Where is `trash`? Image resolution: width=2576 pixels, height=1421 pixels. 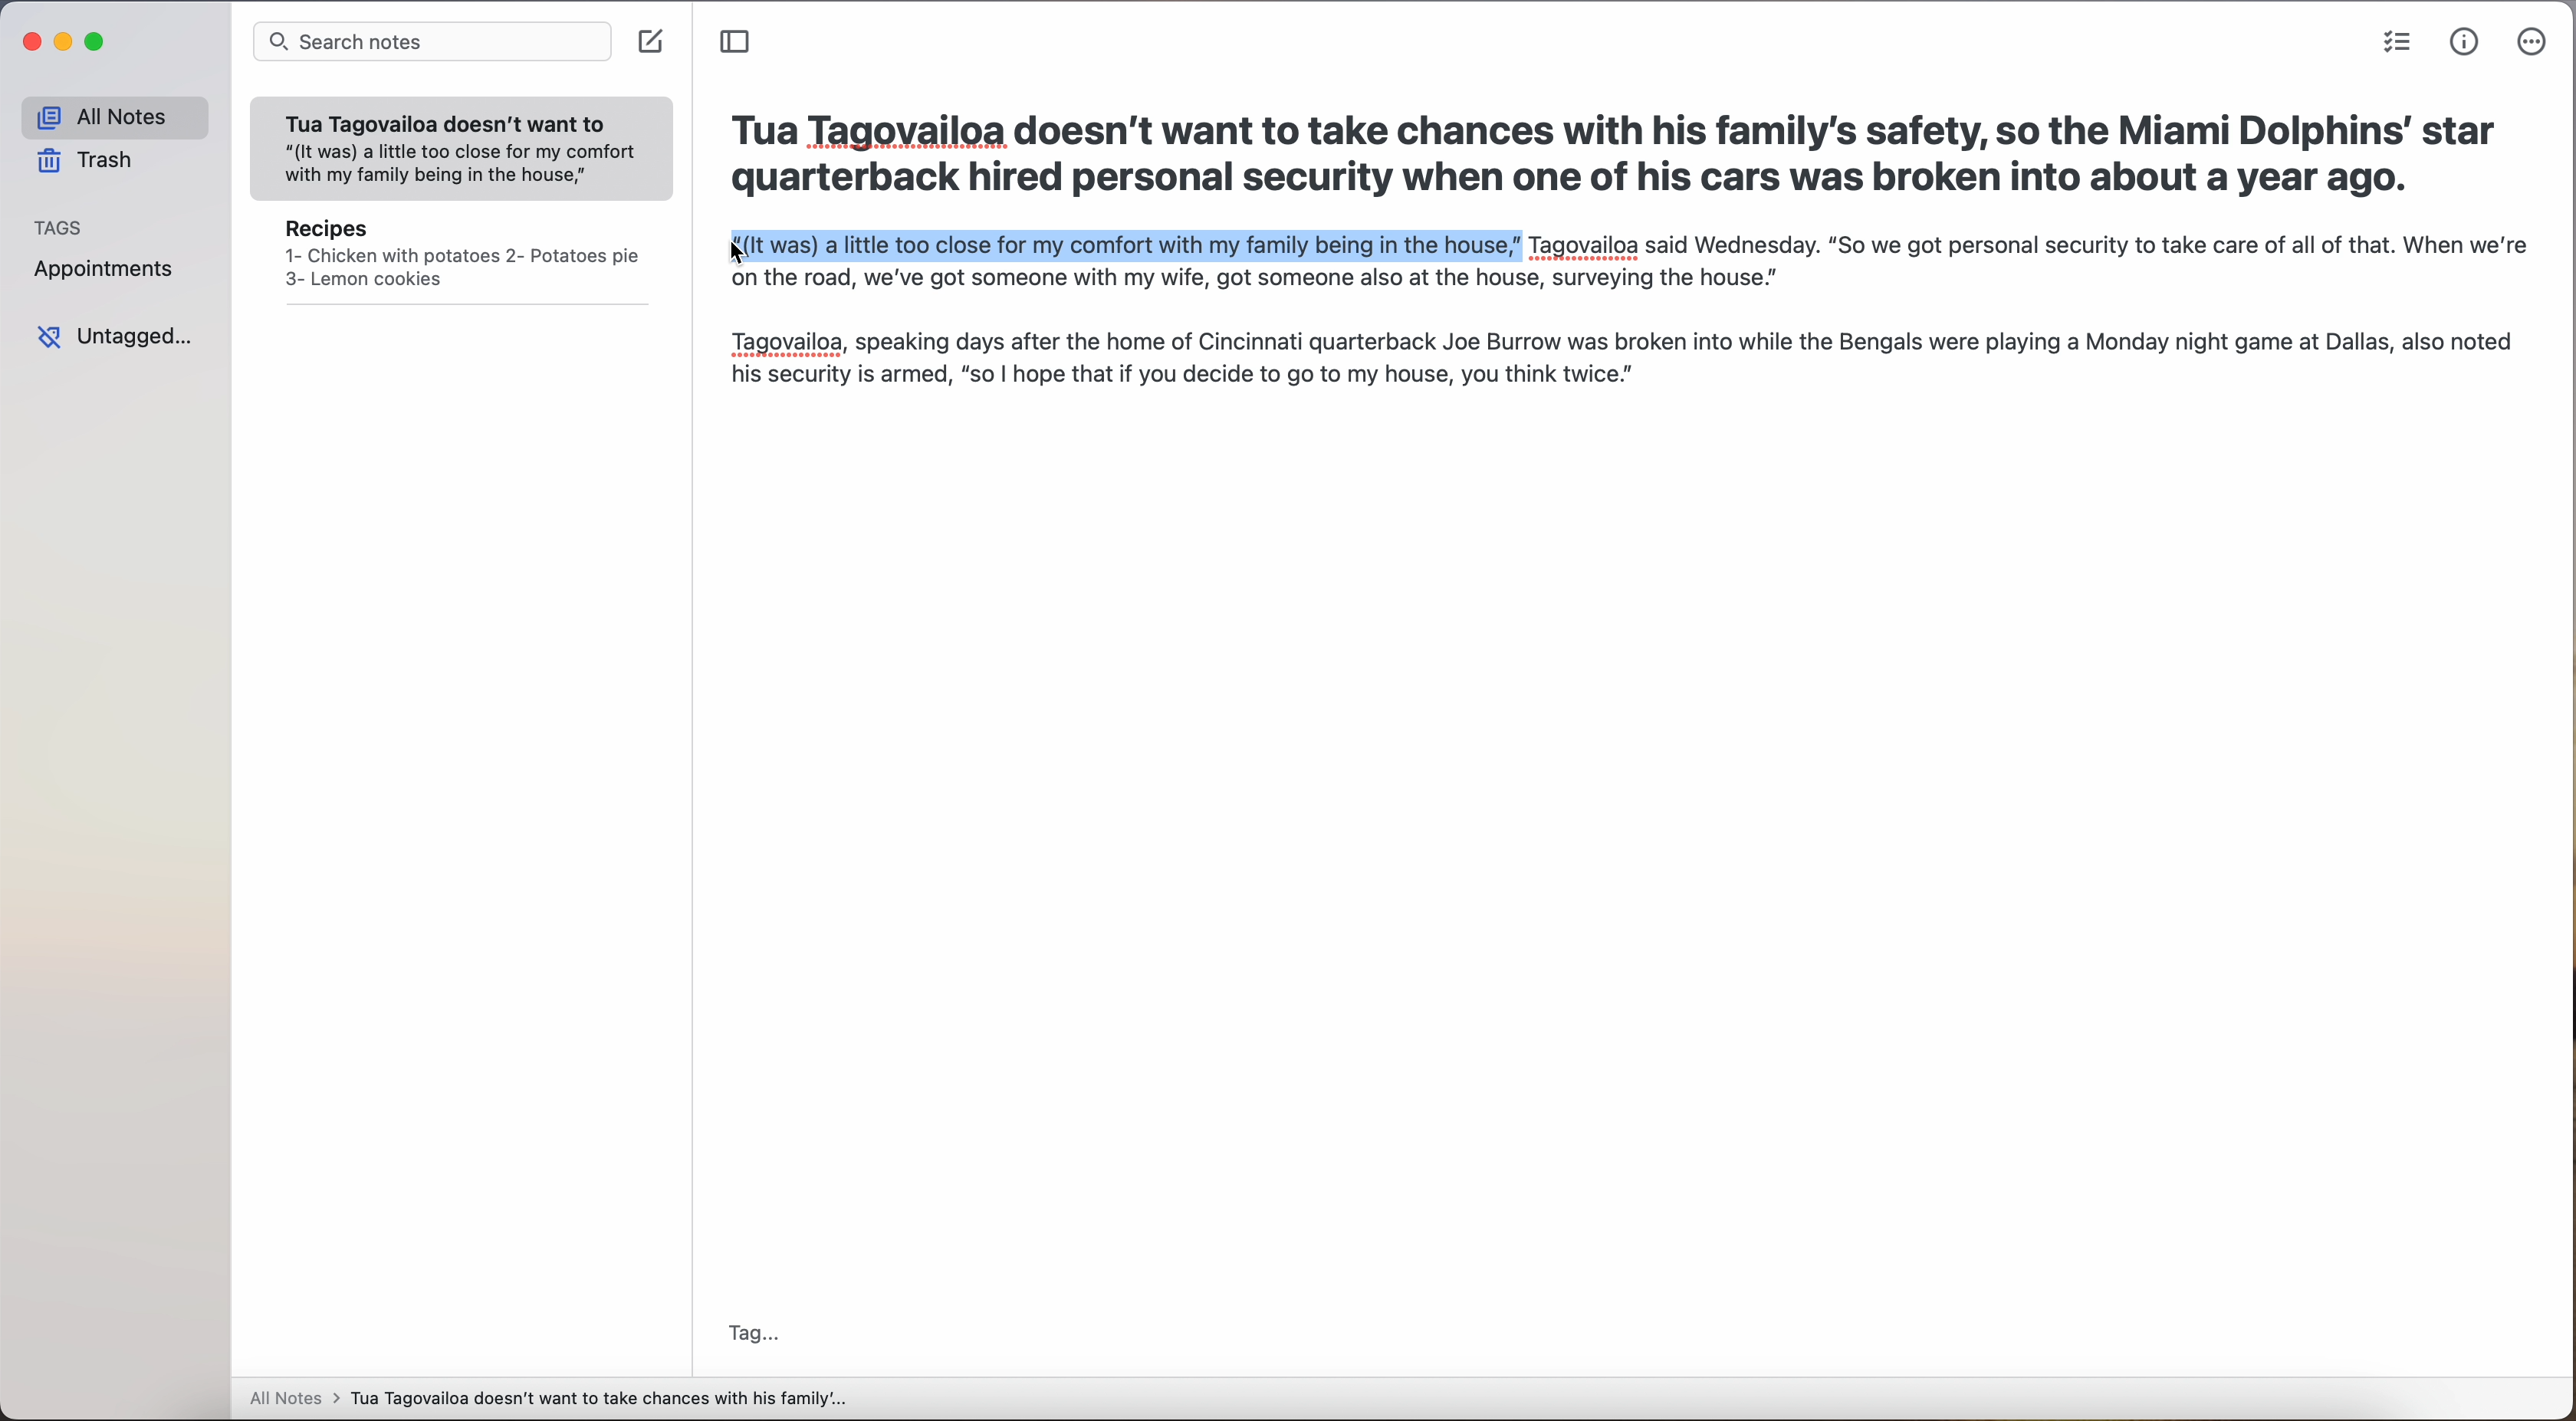
trash is located at coordinates (88, 160).